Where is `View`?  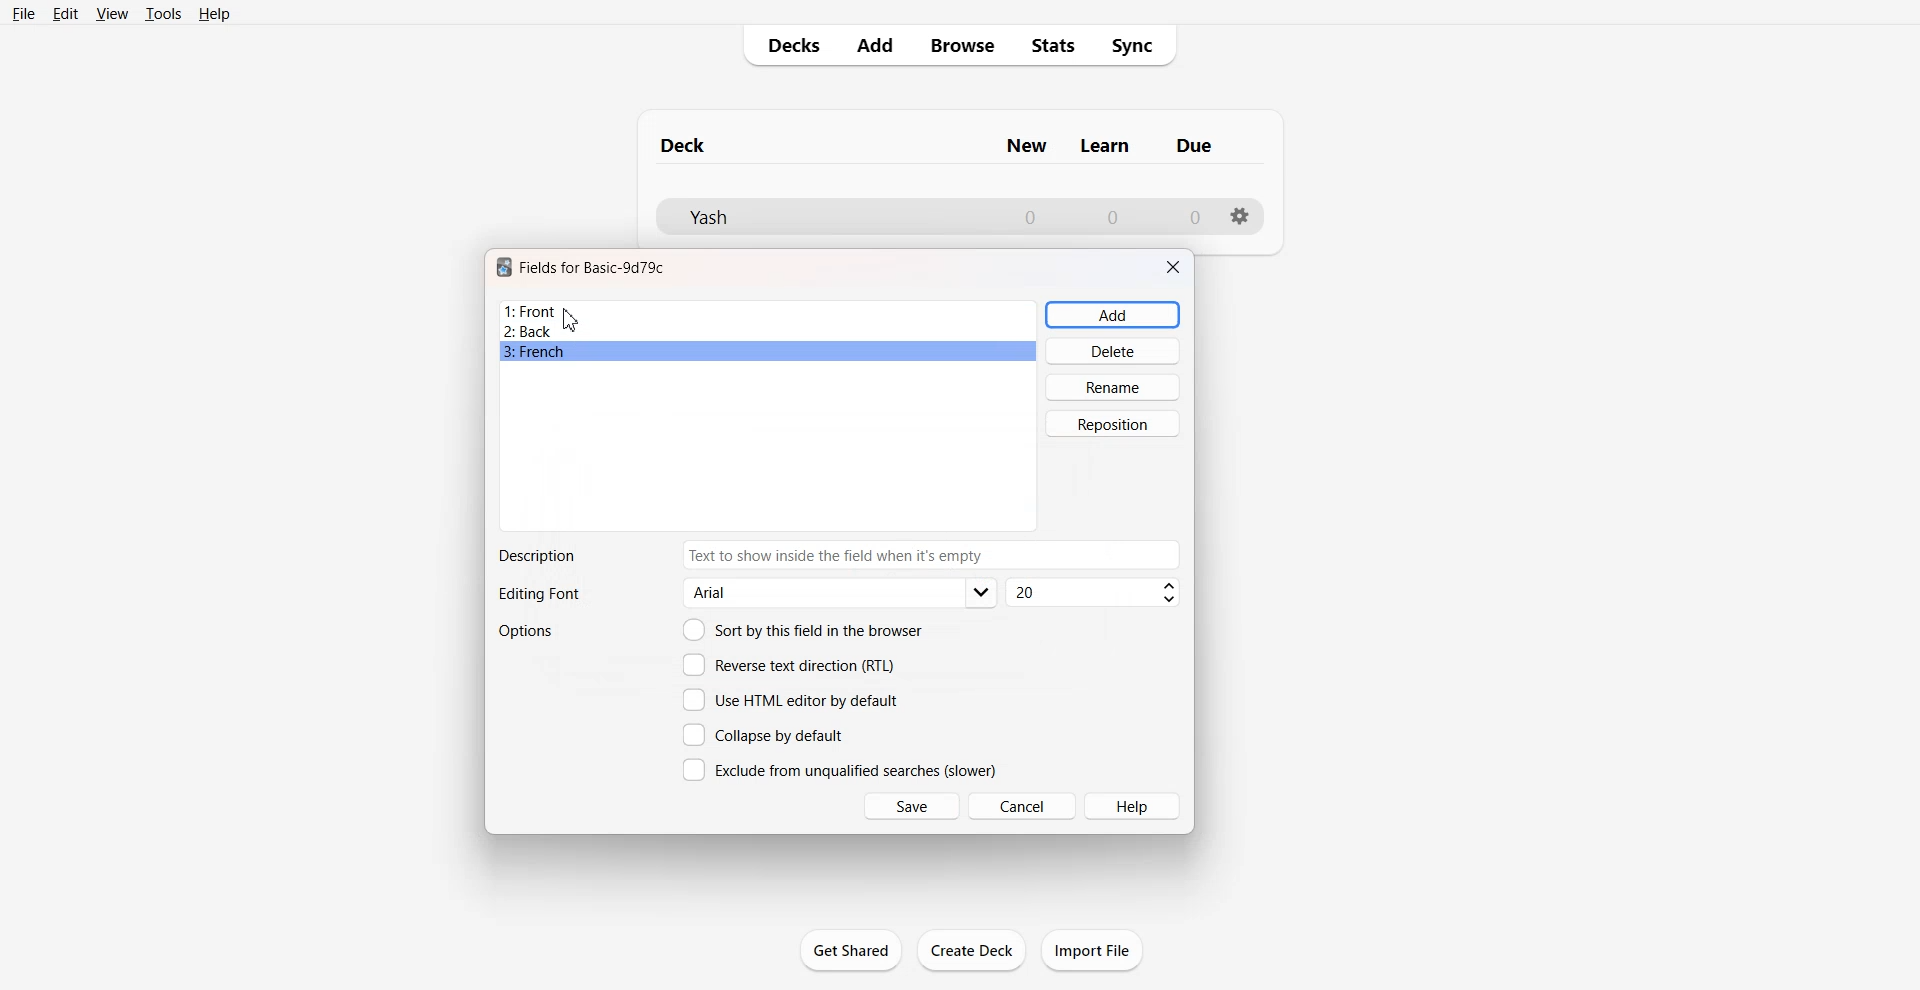 View is located at coordinates (113, 13).